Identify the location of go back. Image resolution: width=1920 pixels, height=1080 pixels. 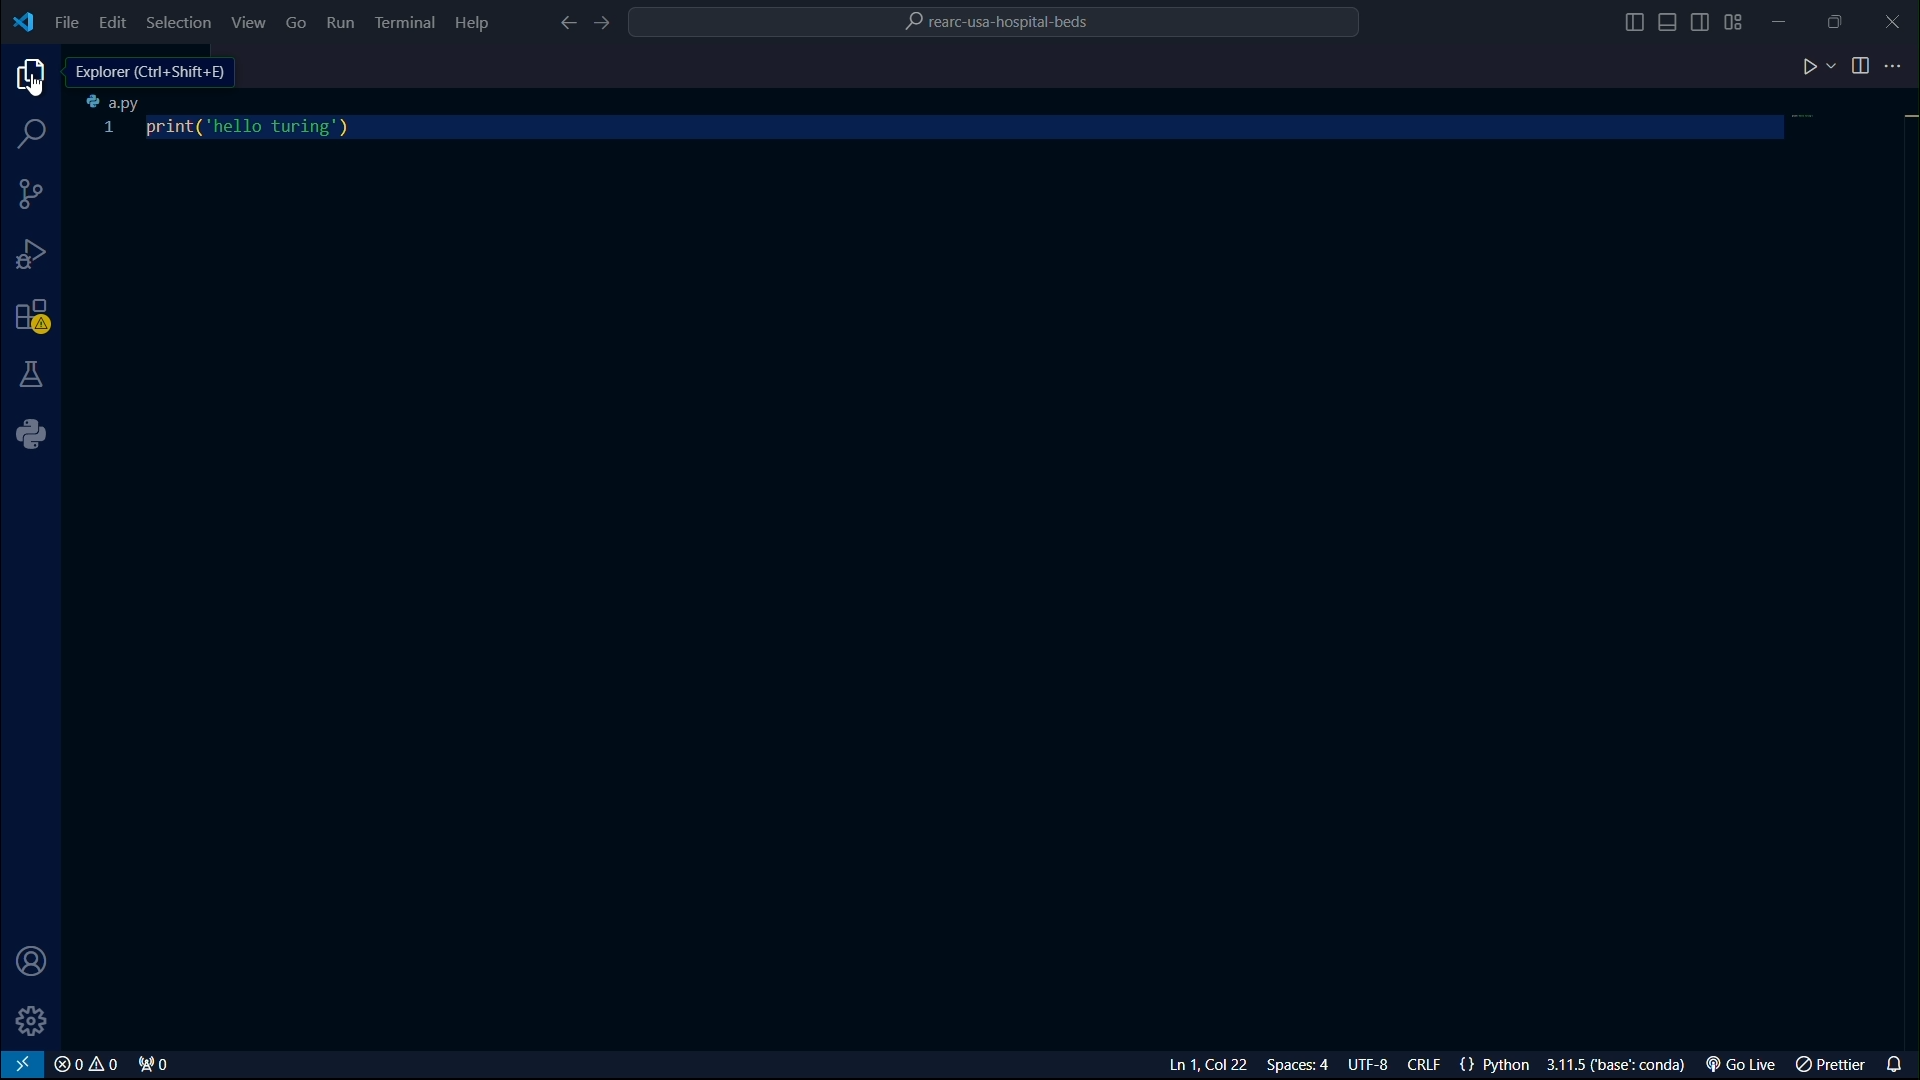
(567, 24).